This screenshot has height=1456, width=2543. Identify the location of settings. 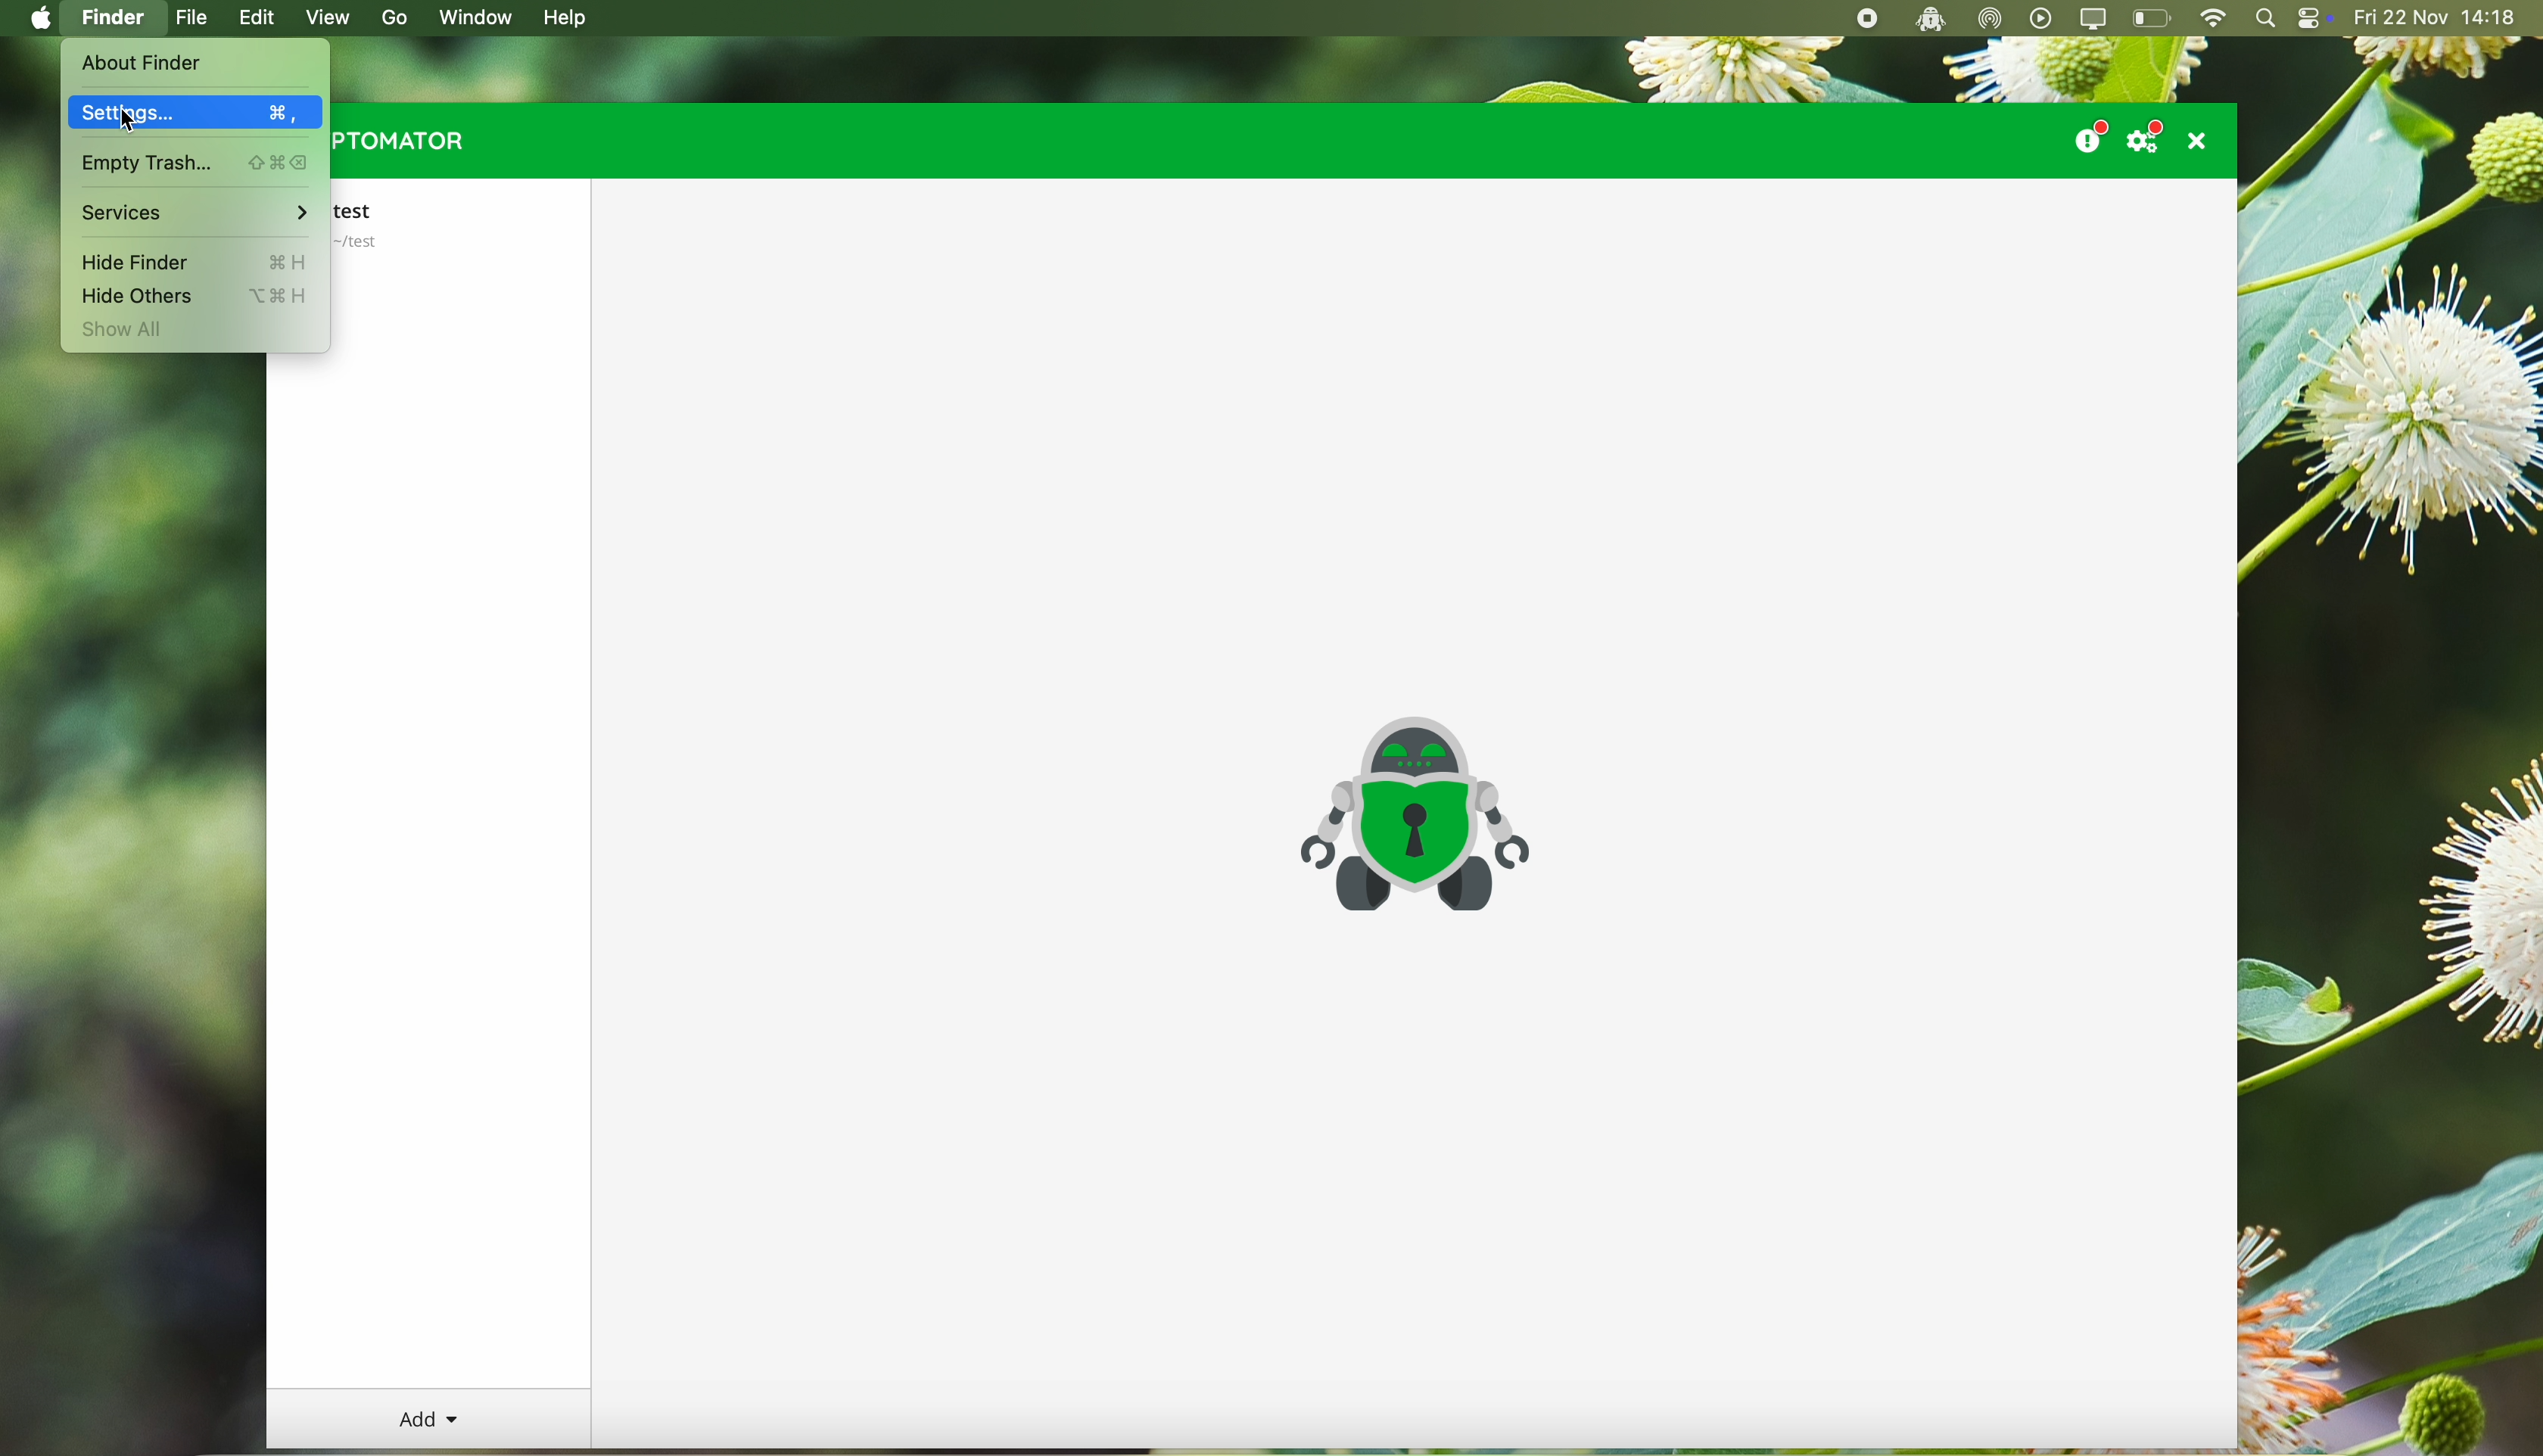
(2150, 136).